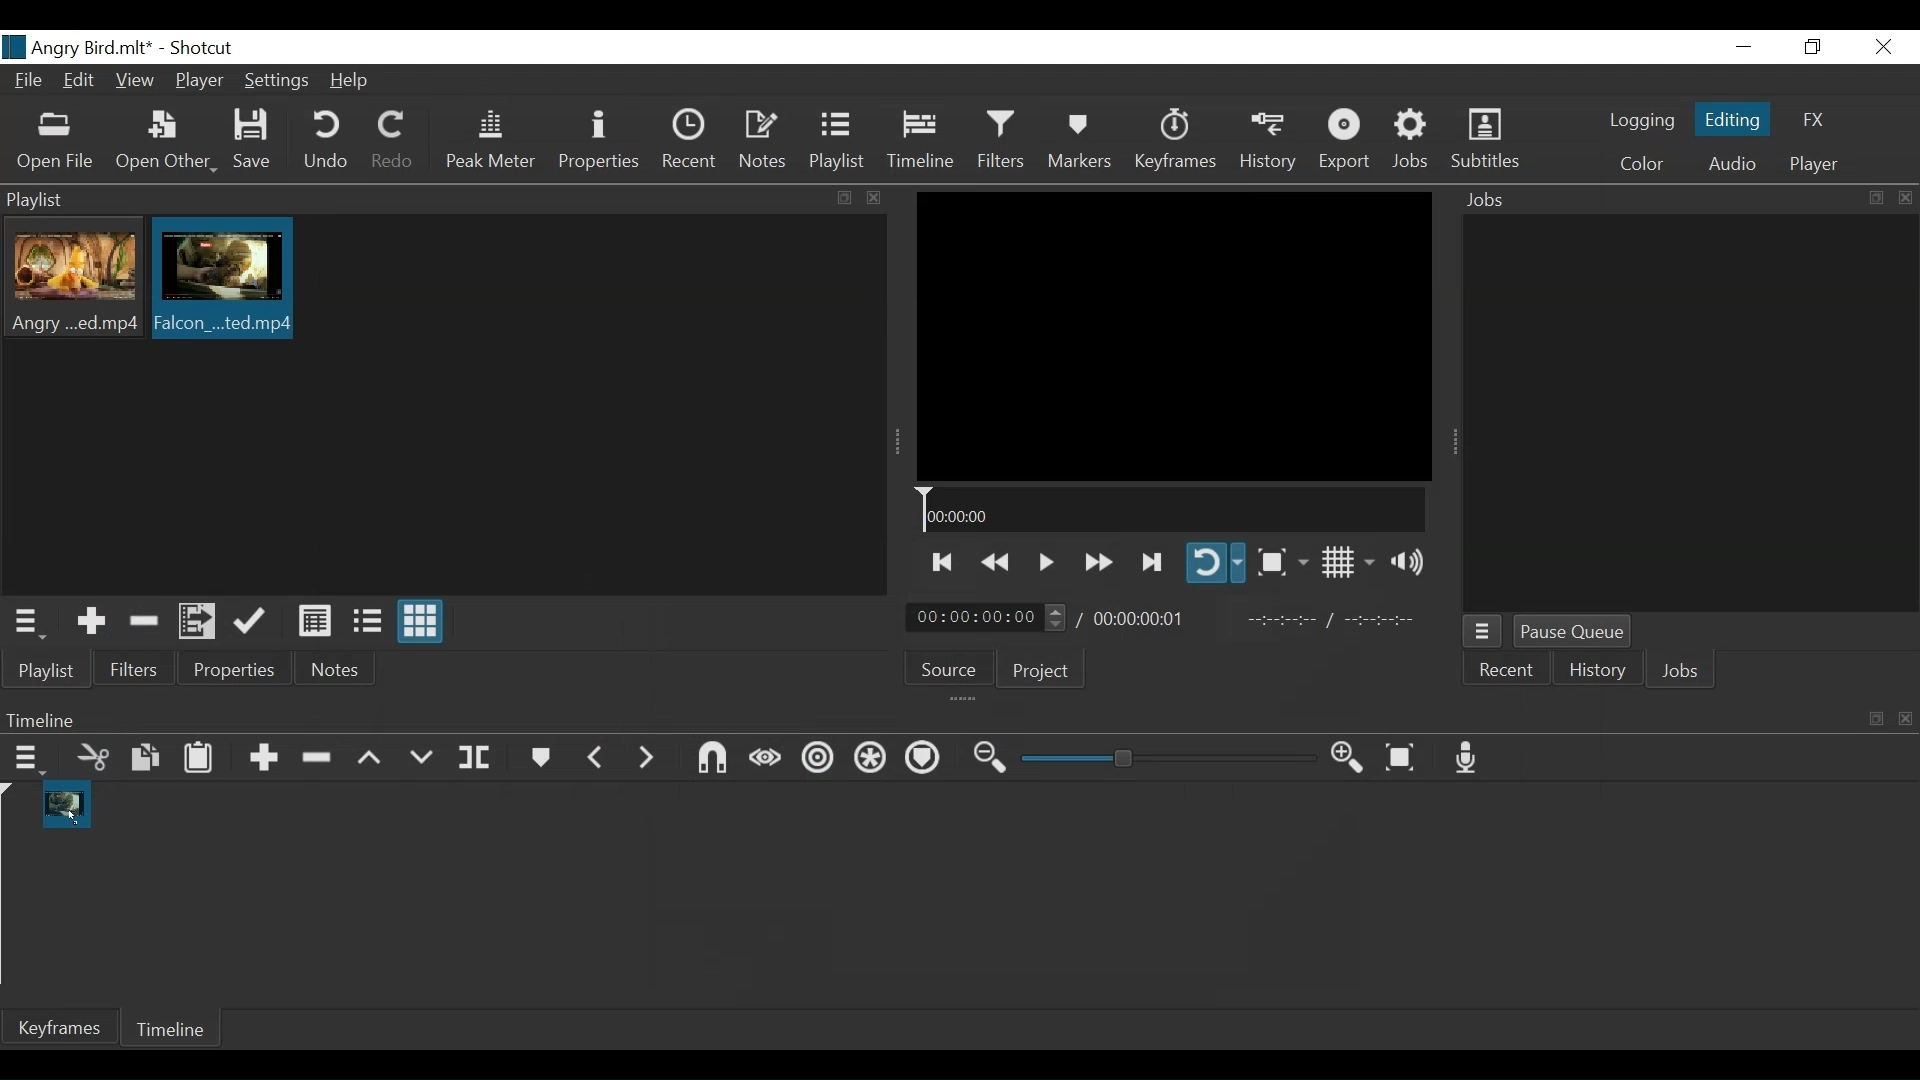 This screenshot has height=1080, width=1920. I want to click on File Name, so click(31, 83).